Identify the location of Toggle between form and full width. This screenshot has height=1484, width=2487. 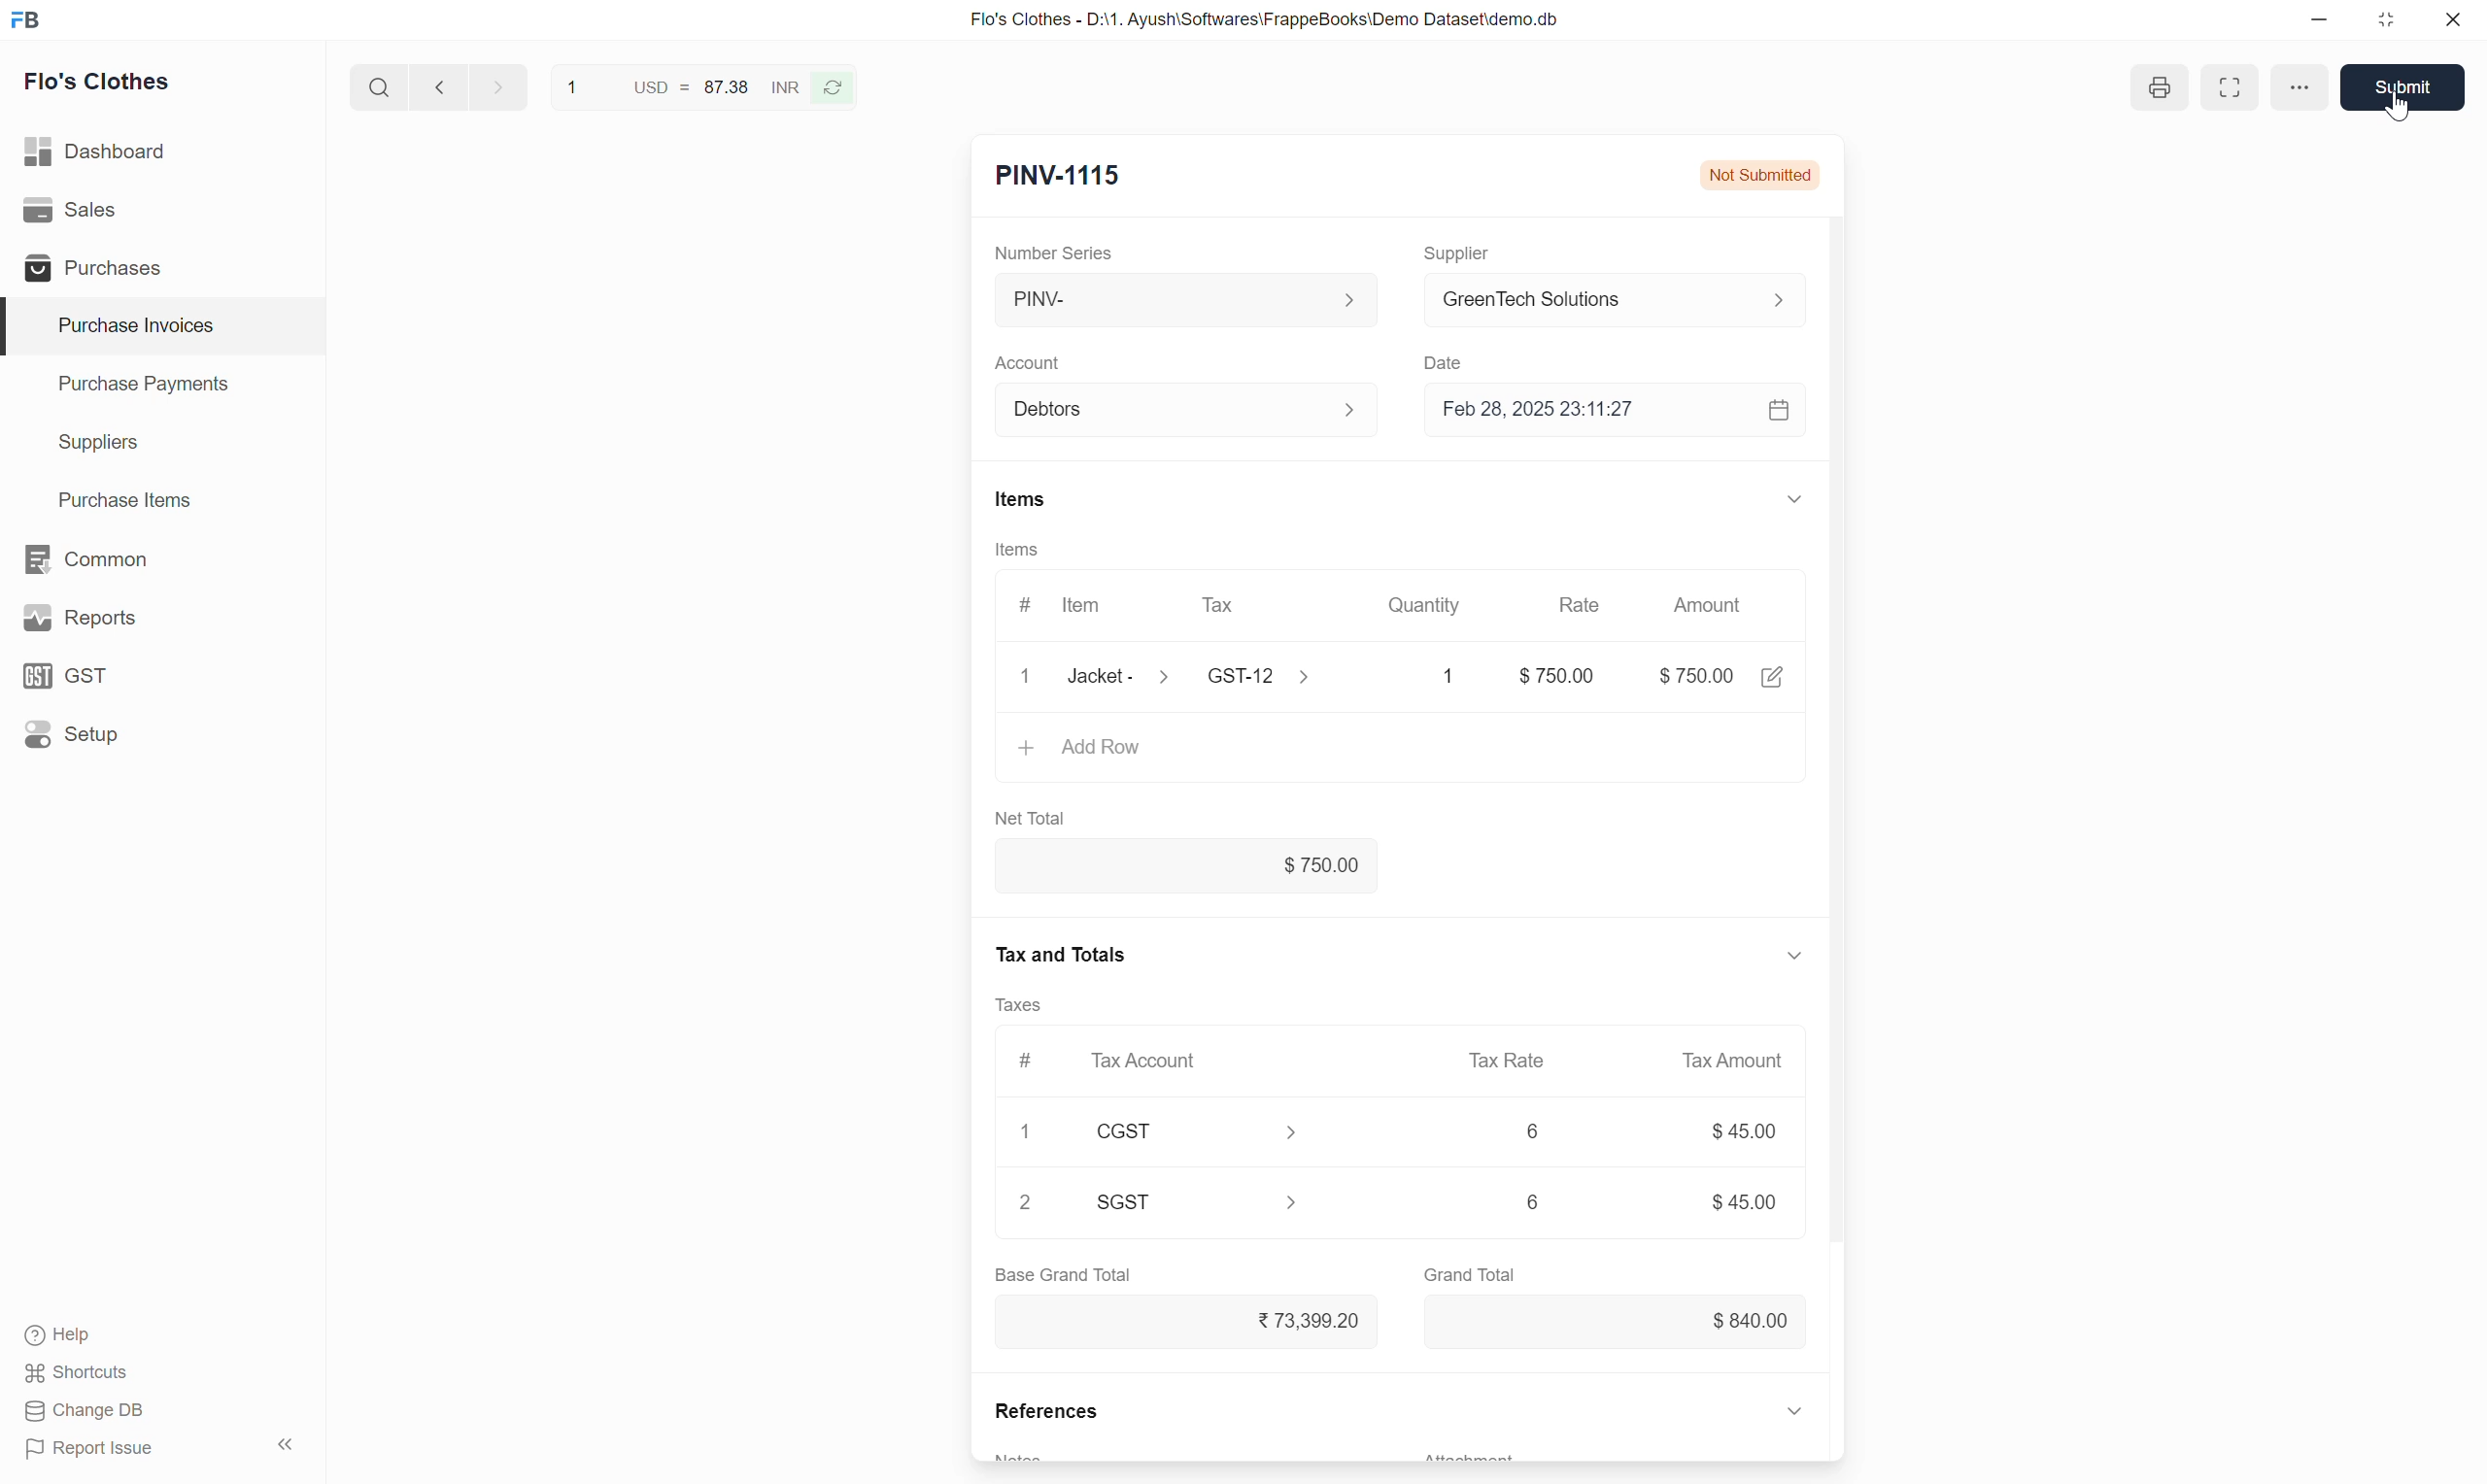
(2315, 87).